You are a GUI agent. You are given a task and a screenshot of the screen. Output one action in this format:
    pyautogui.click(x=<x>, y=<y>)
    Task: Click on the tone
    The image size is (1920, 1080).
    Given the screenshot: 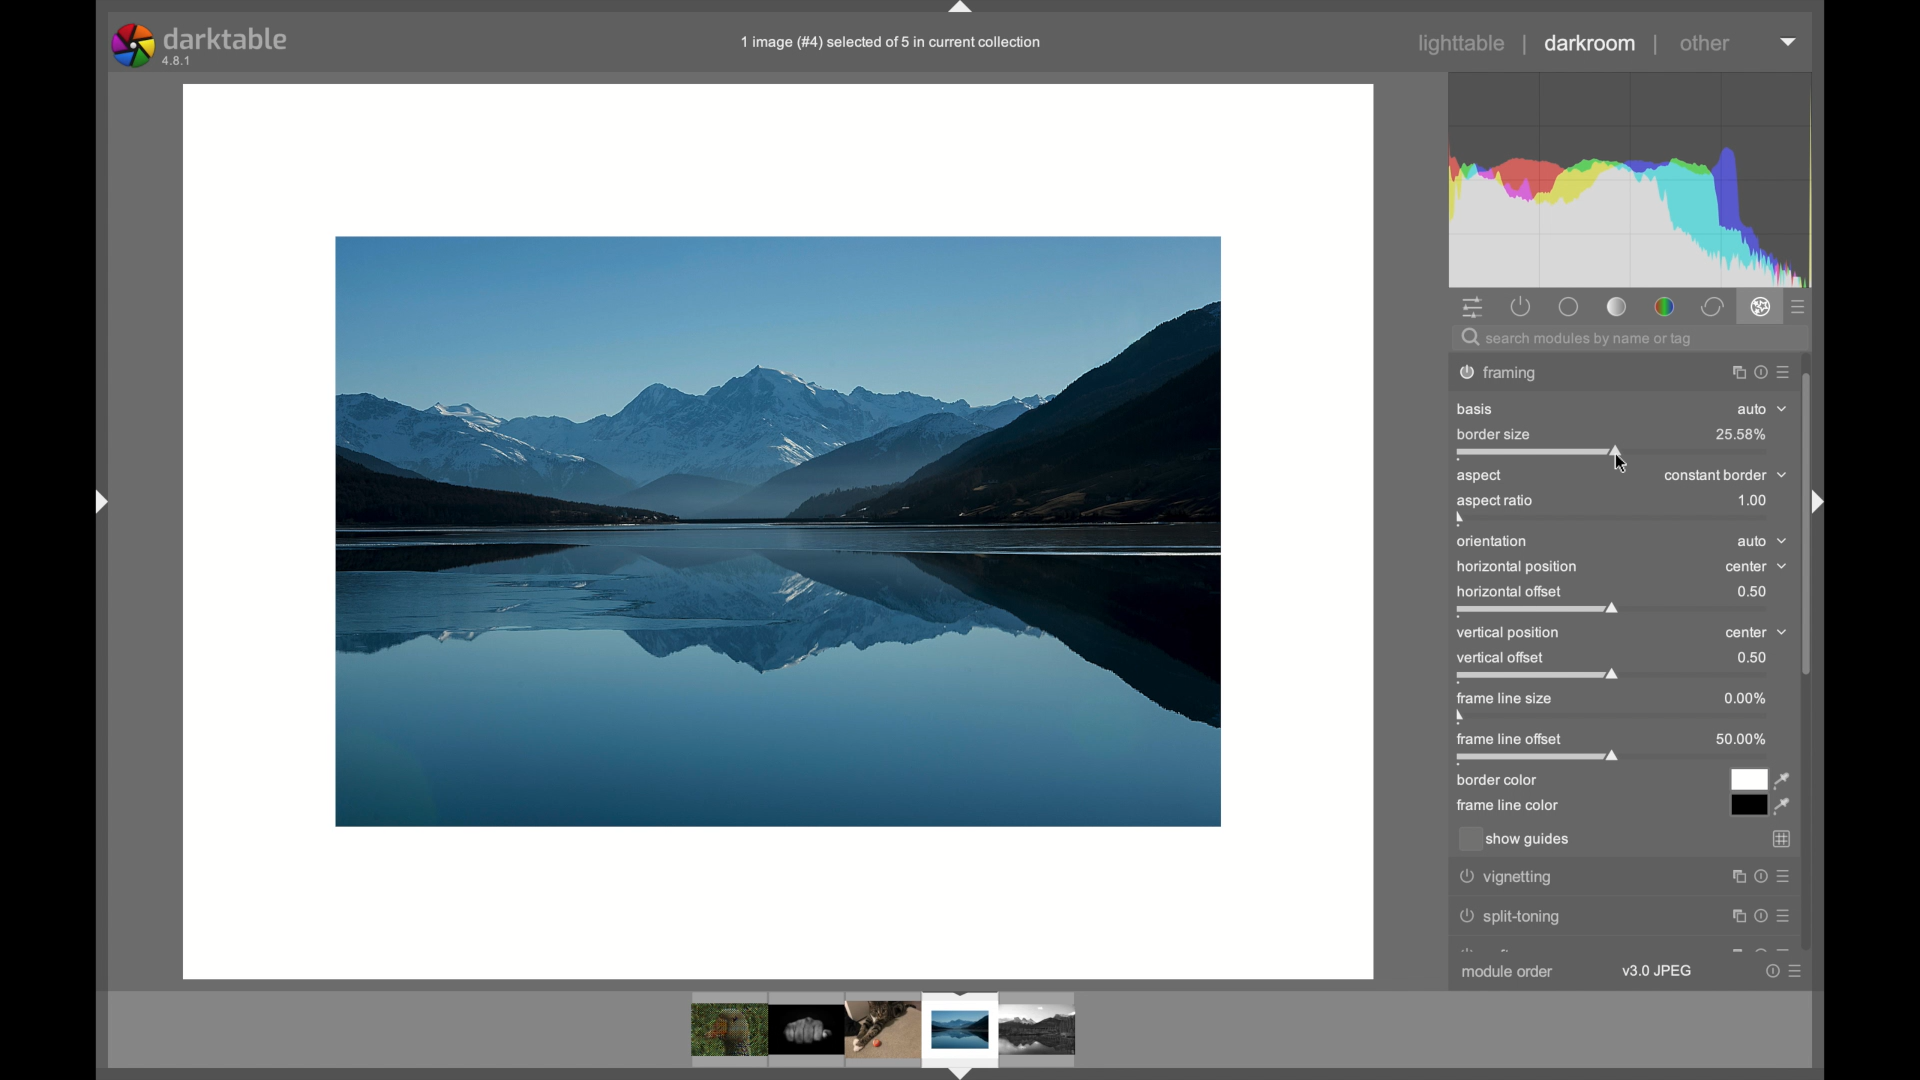 What is the action you would take?
    pyautogui.click(x=1567, y=307)
    